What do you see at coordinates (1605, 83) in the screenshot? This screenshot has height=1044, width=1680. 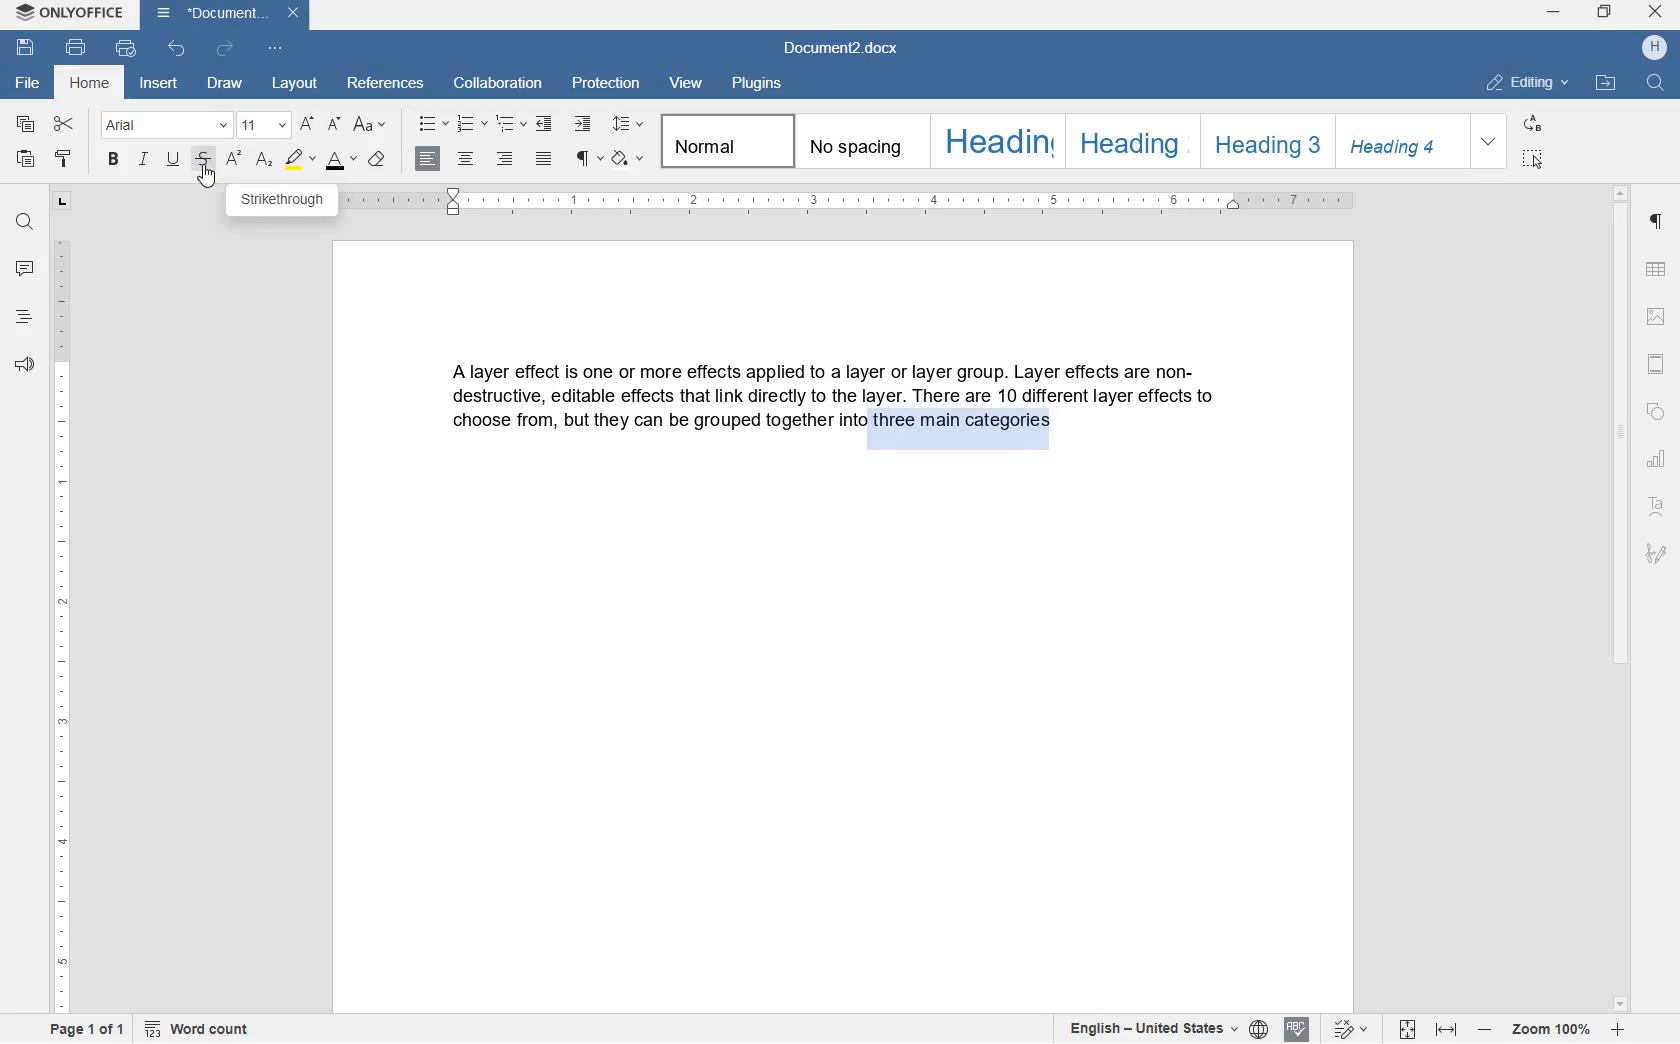 I see `open file locatio` at bounding box center [1605, 83].